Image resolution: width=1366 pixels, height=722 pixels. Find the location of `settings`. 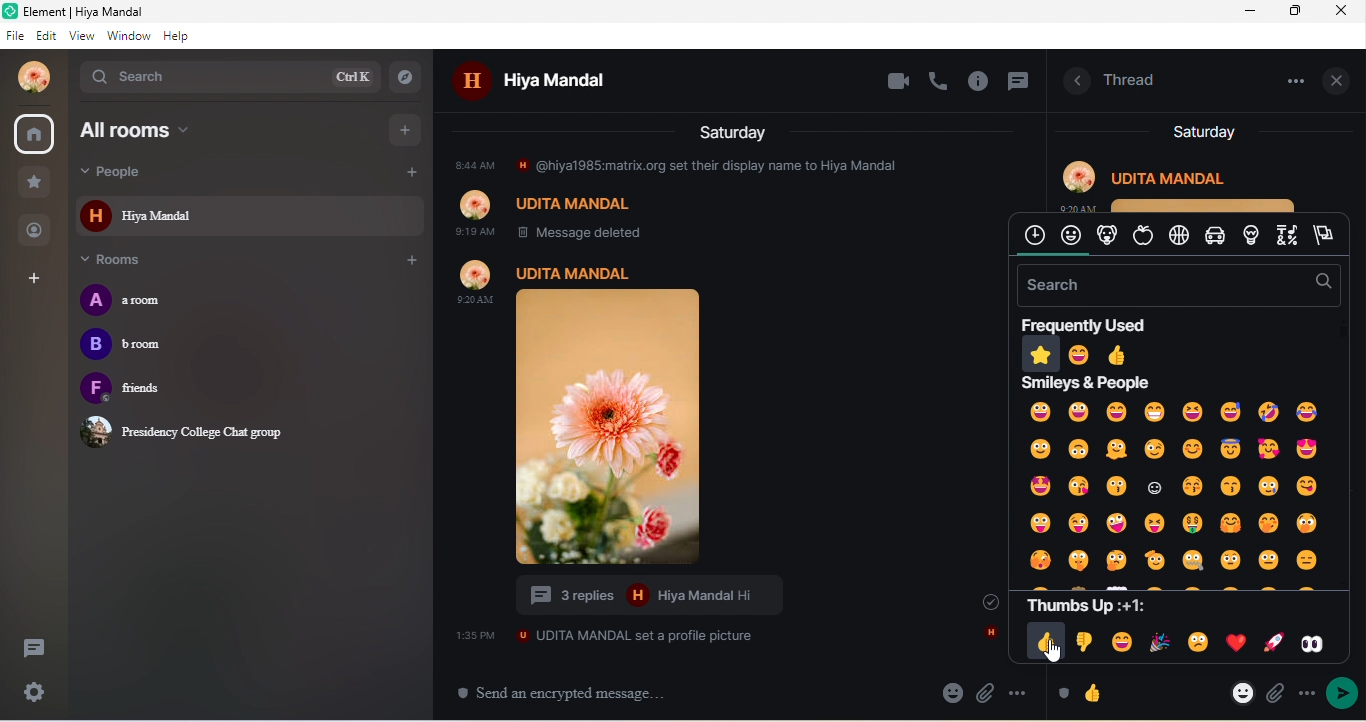

settings is located at coordinates (37, 693).